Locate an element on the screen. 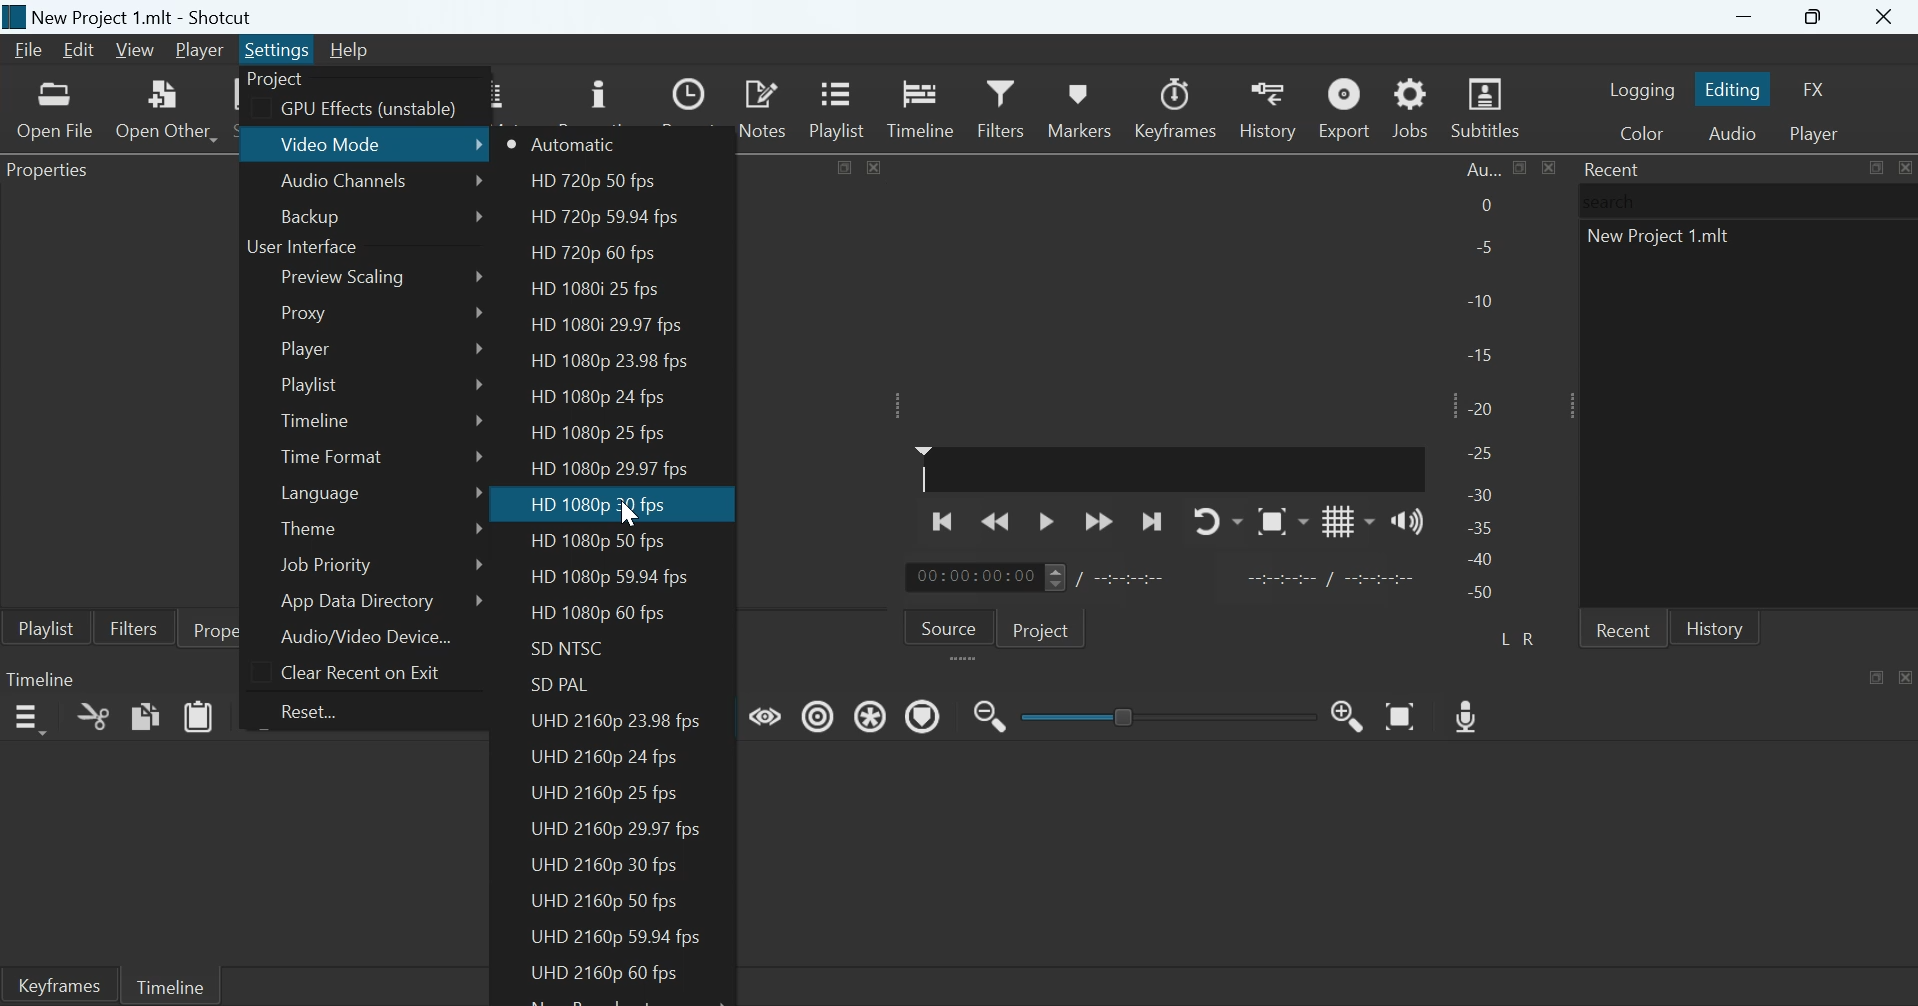 This screenshot has height=1006, width=1918. UHD 2160p 24fps is located at coordinates (605, 754).